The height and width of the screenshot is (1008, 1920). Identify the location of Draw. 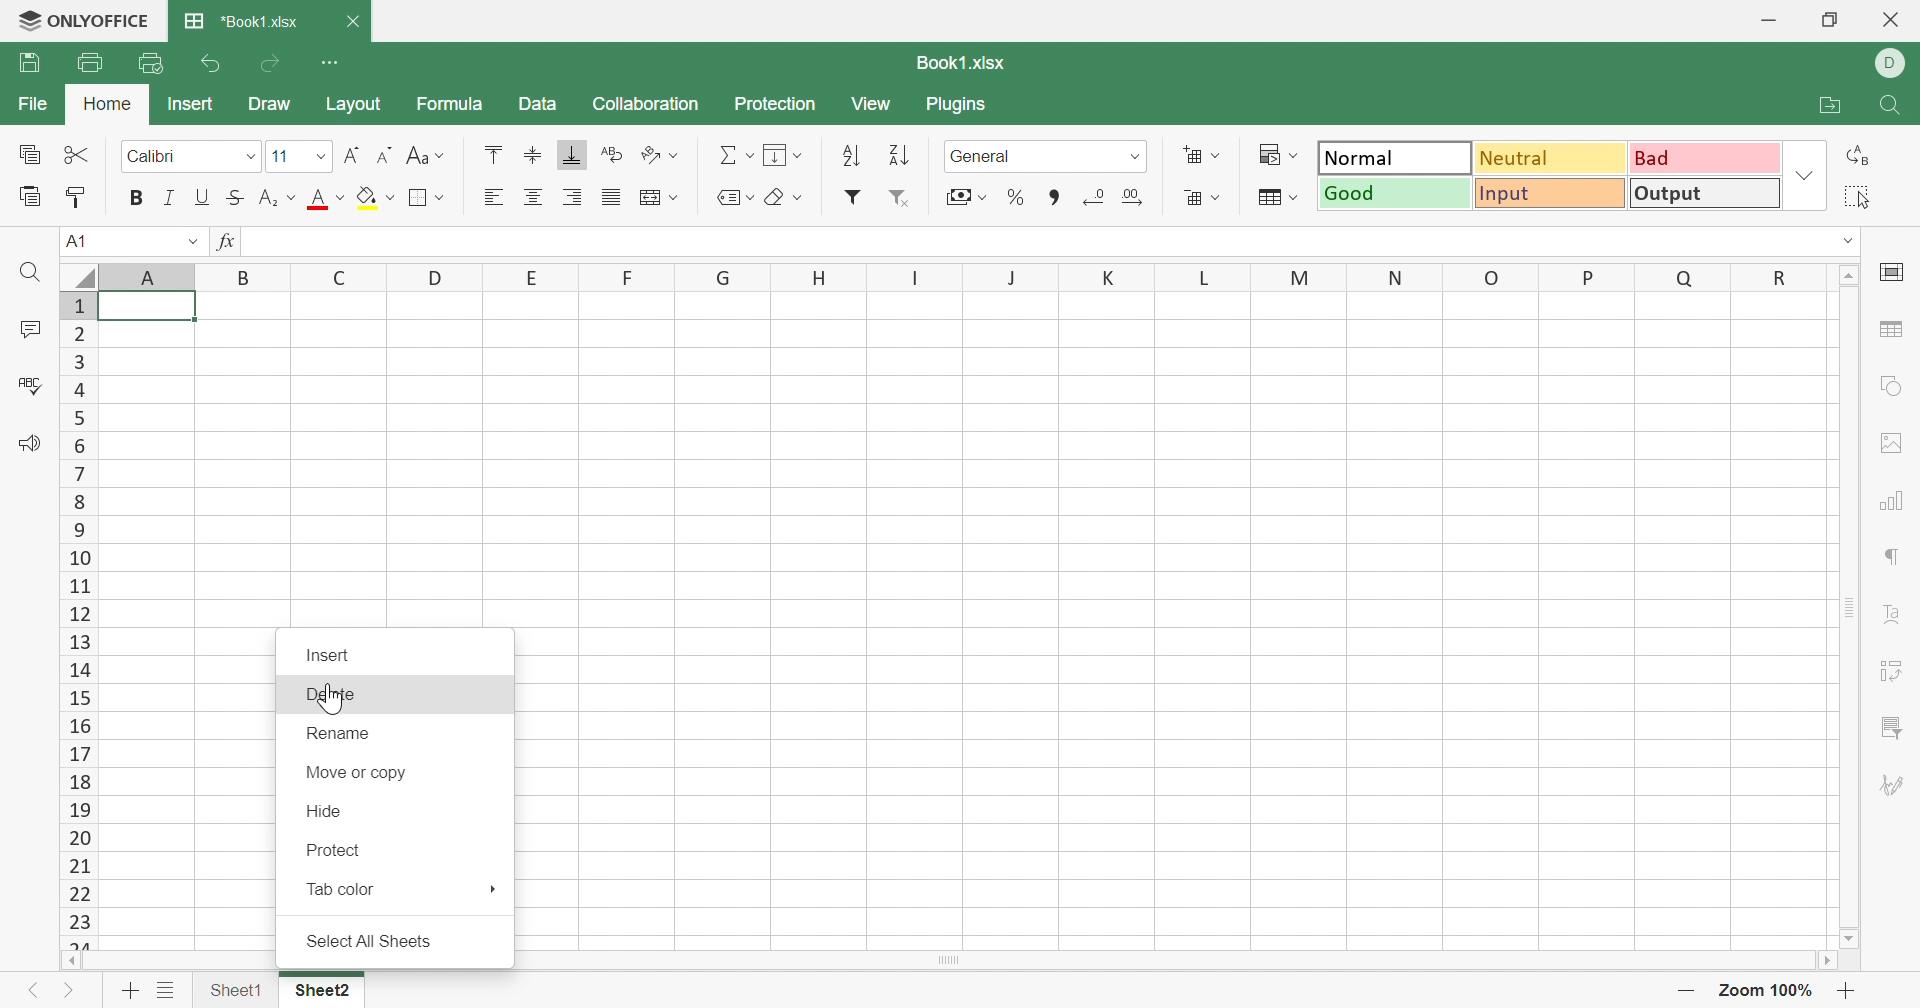
(271, 103).